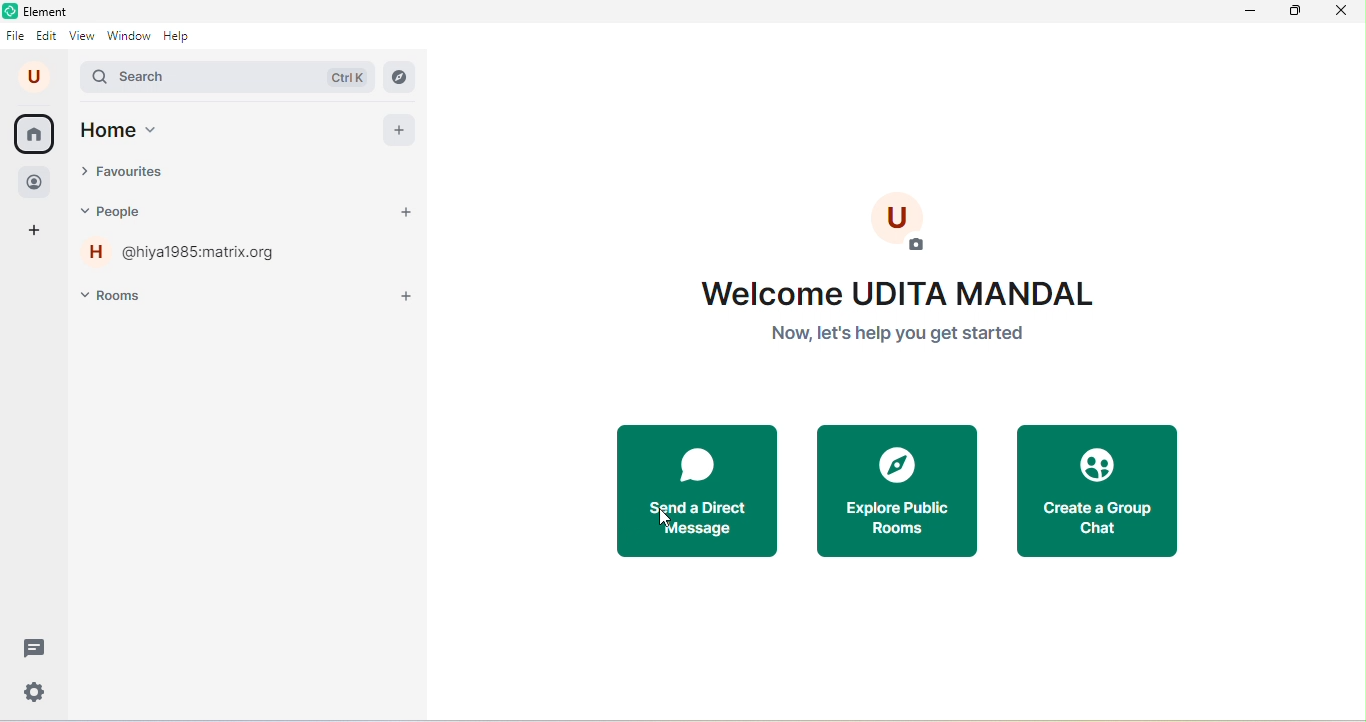 The width and height of the screenshot is (1366, 722). What do you see at coordinates (400, 131) in the screenshot?
I see `add` at bounding box center [400, 131].